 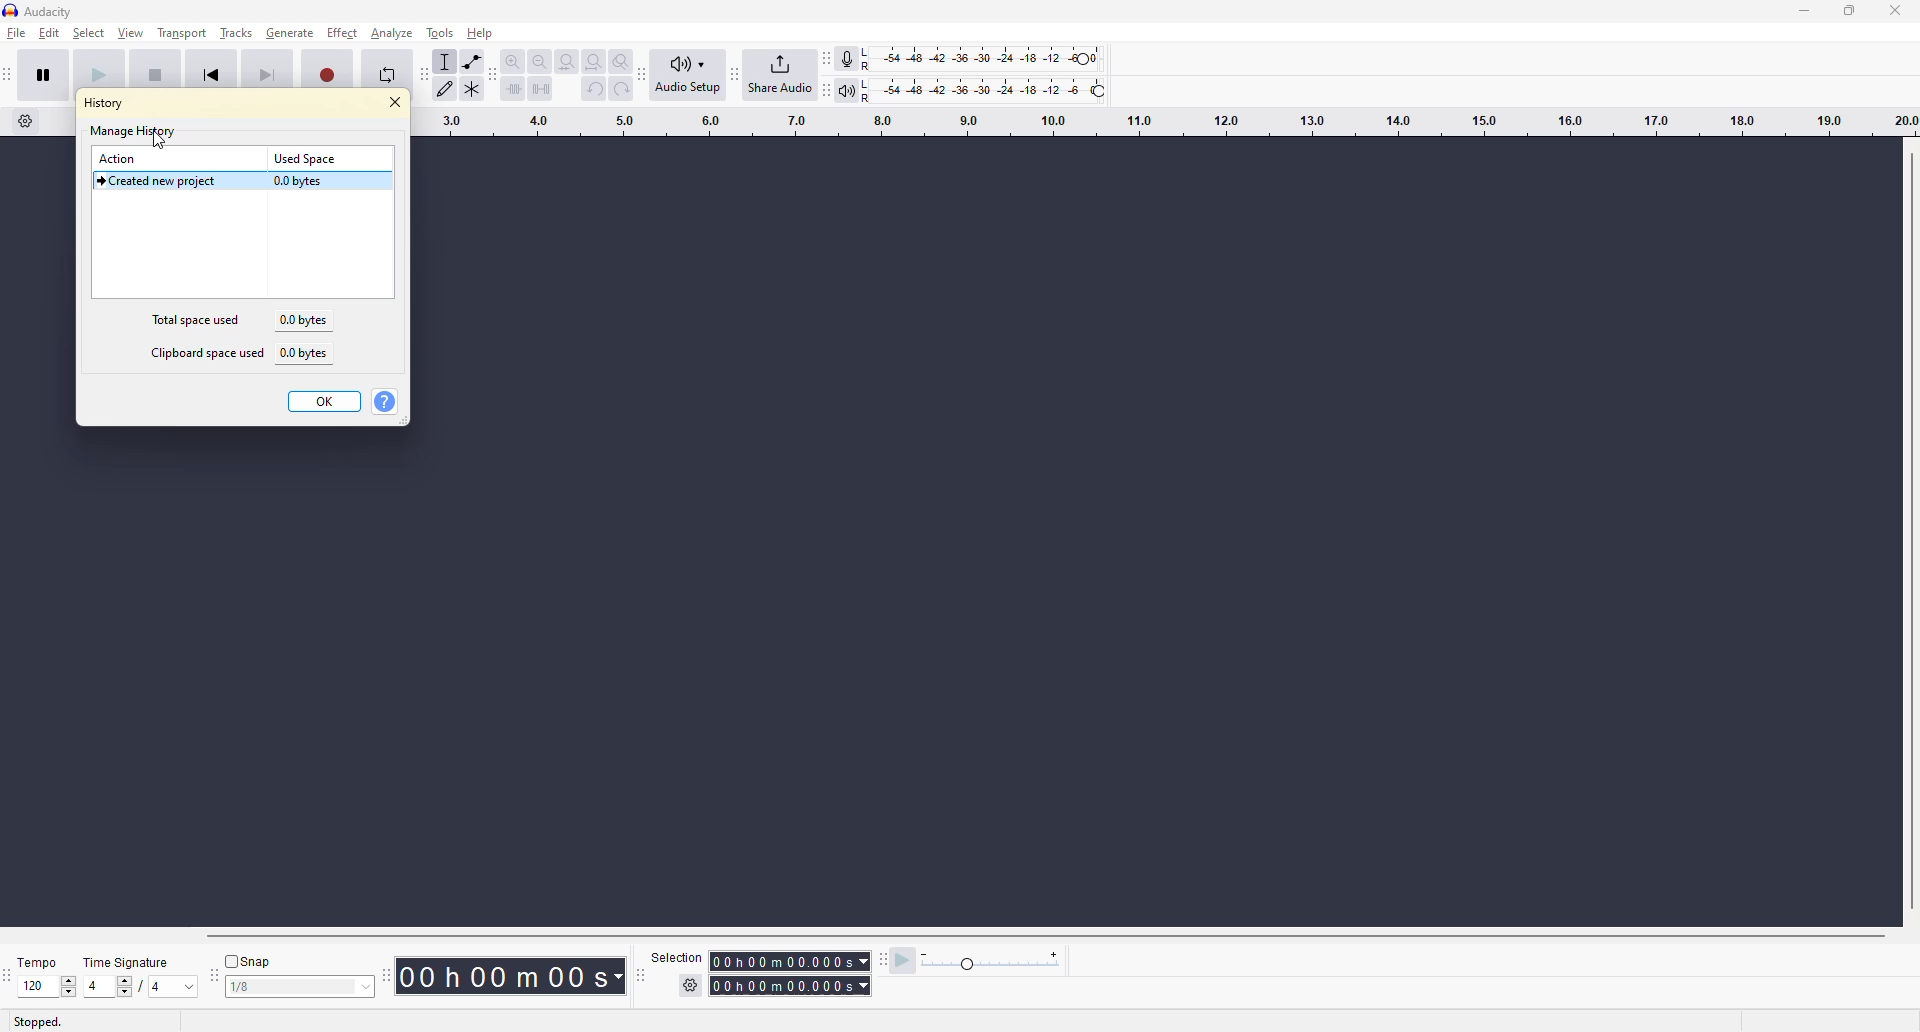 What do you see at coordinates (440, 34) in the screenshot?
I see `tools` at bounding box center [440, 34].